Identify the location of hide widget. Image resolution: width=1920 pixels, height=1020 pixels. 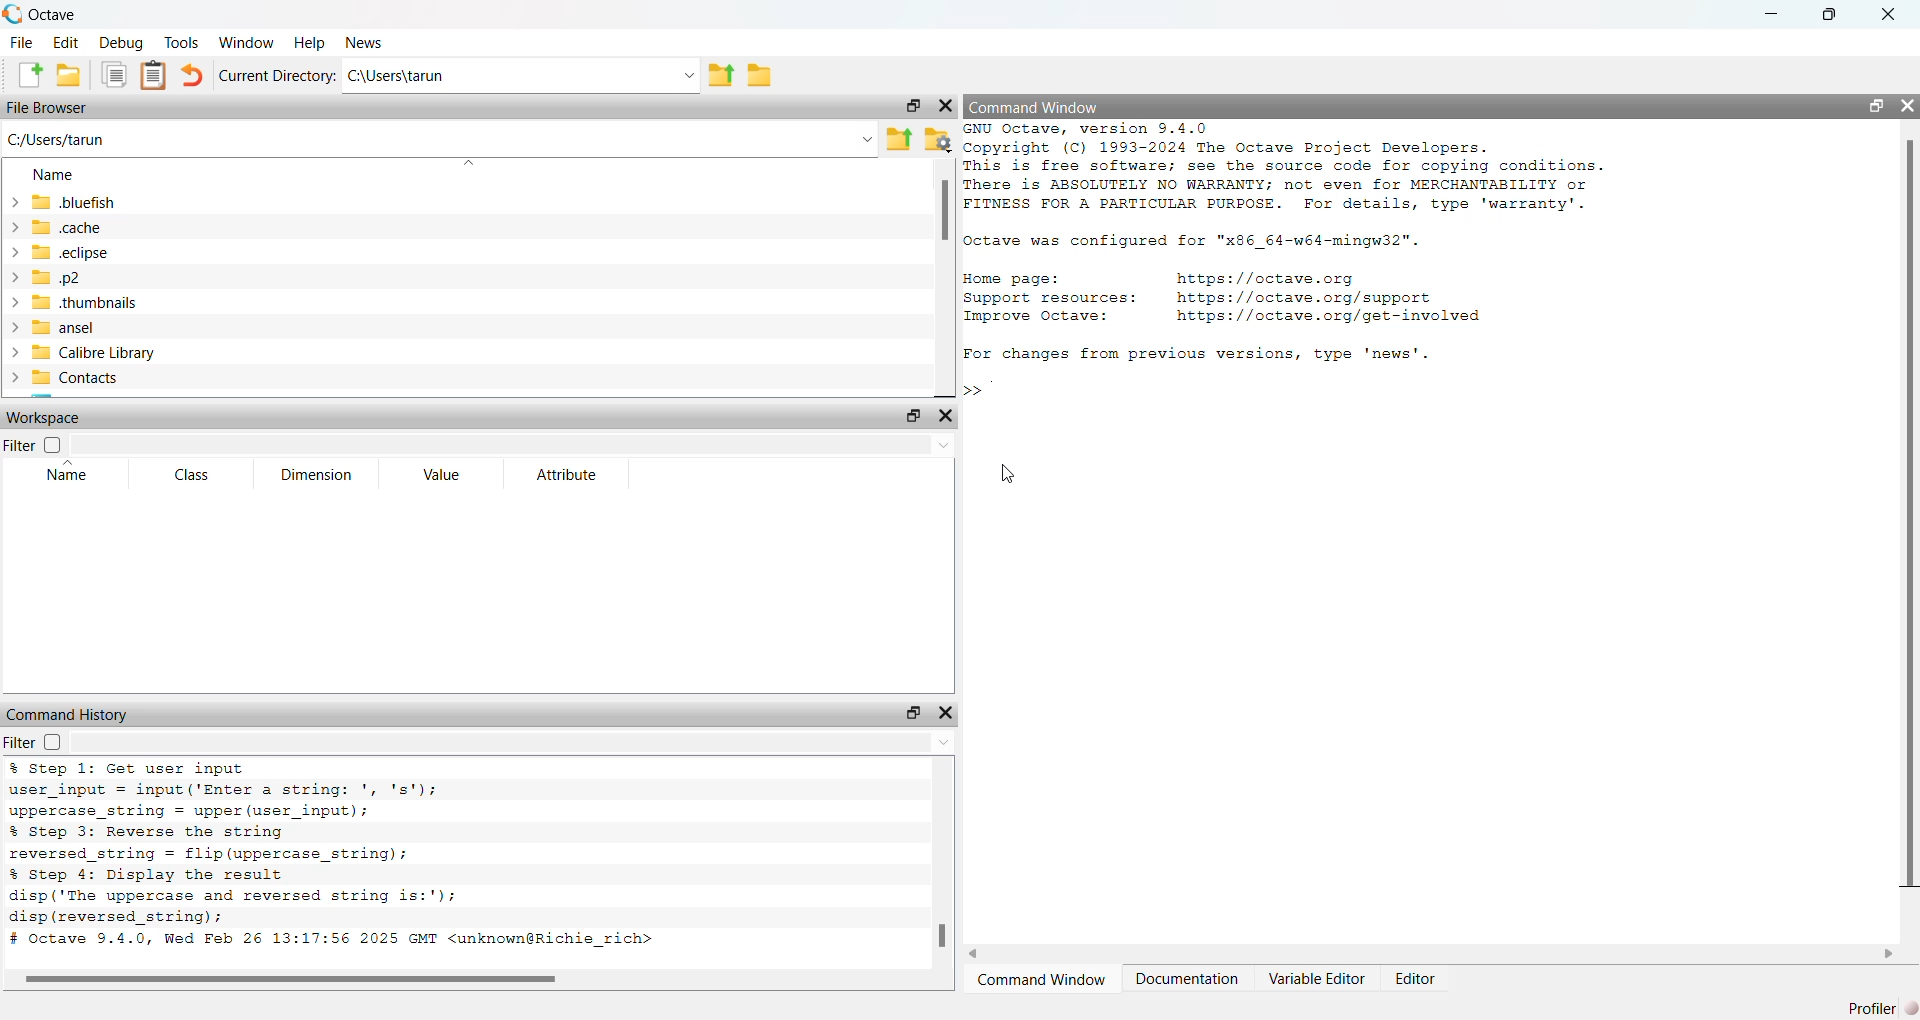
(947, 712).